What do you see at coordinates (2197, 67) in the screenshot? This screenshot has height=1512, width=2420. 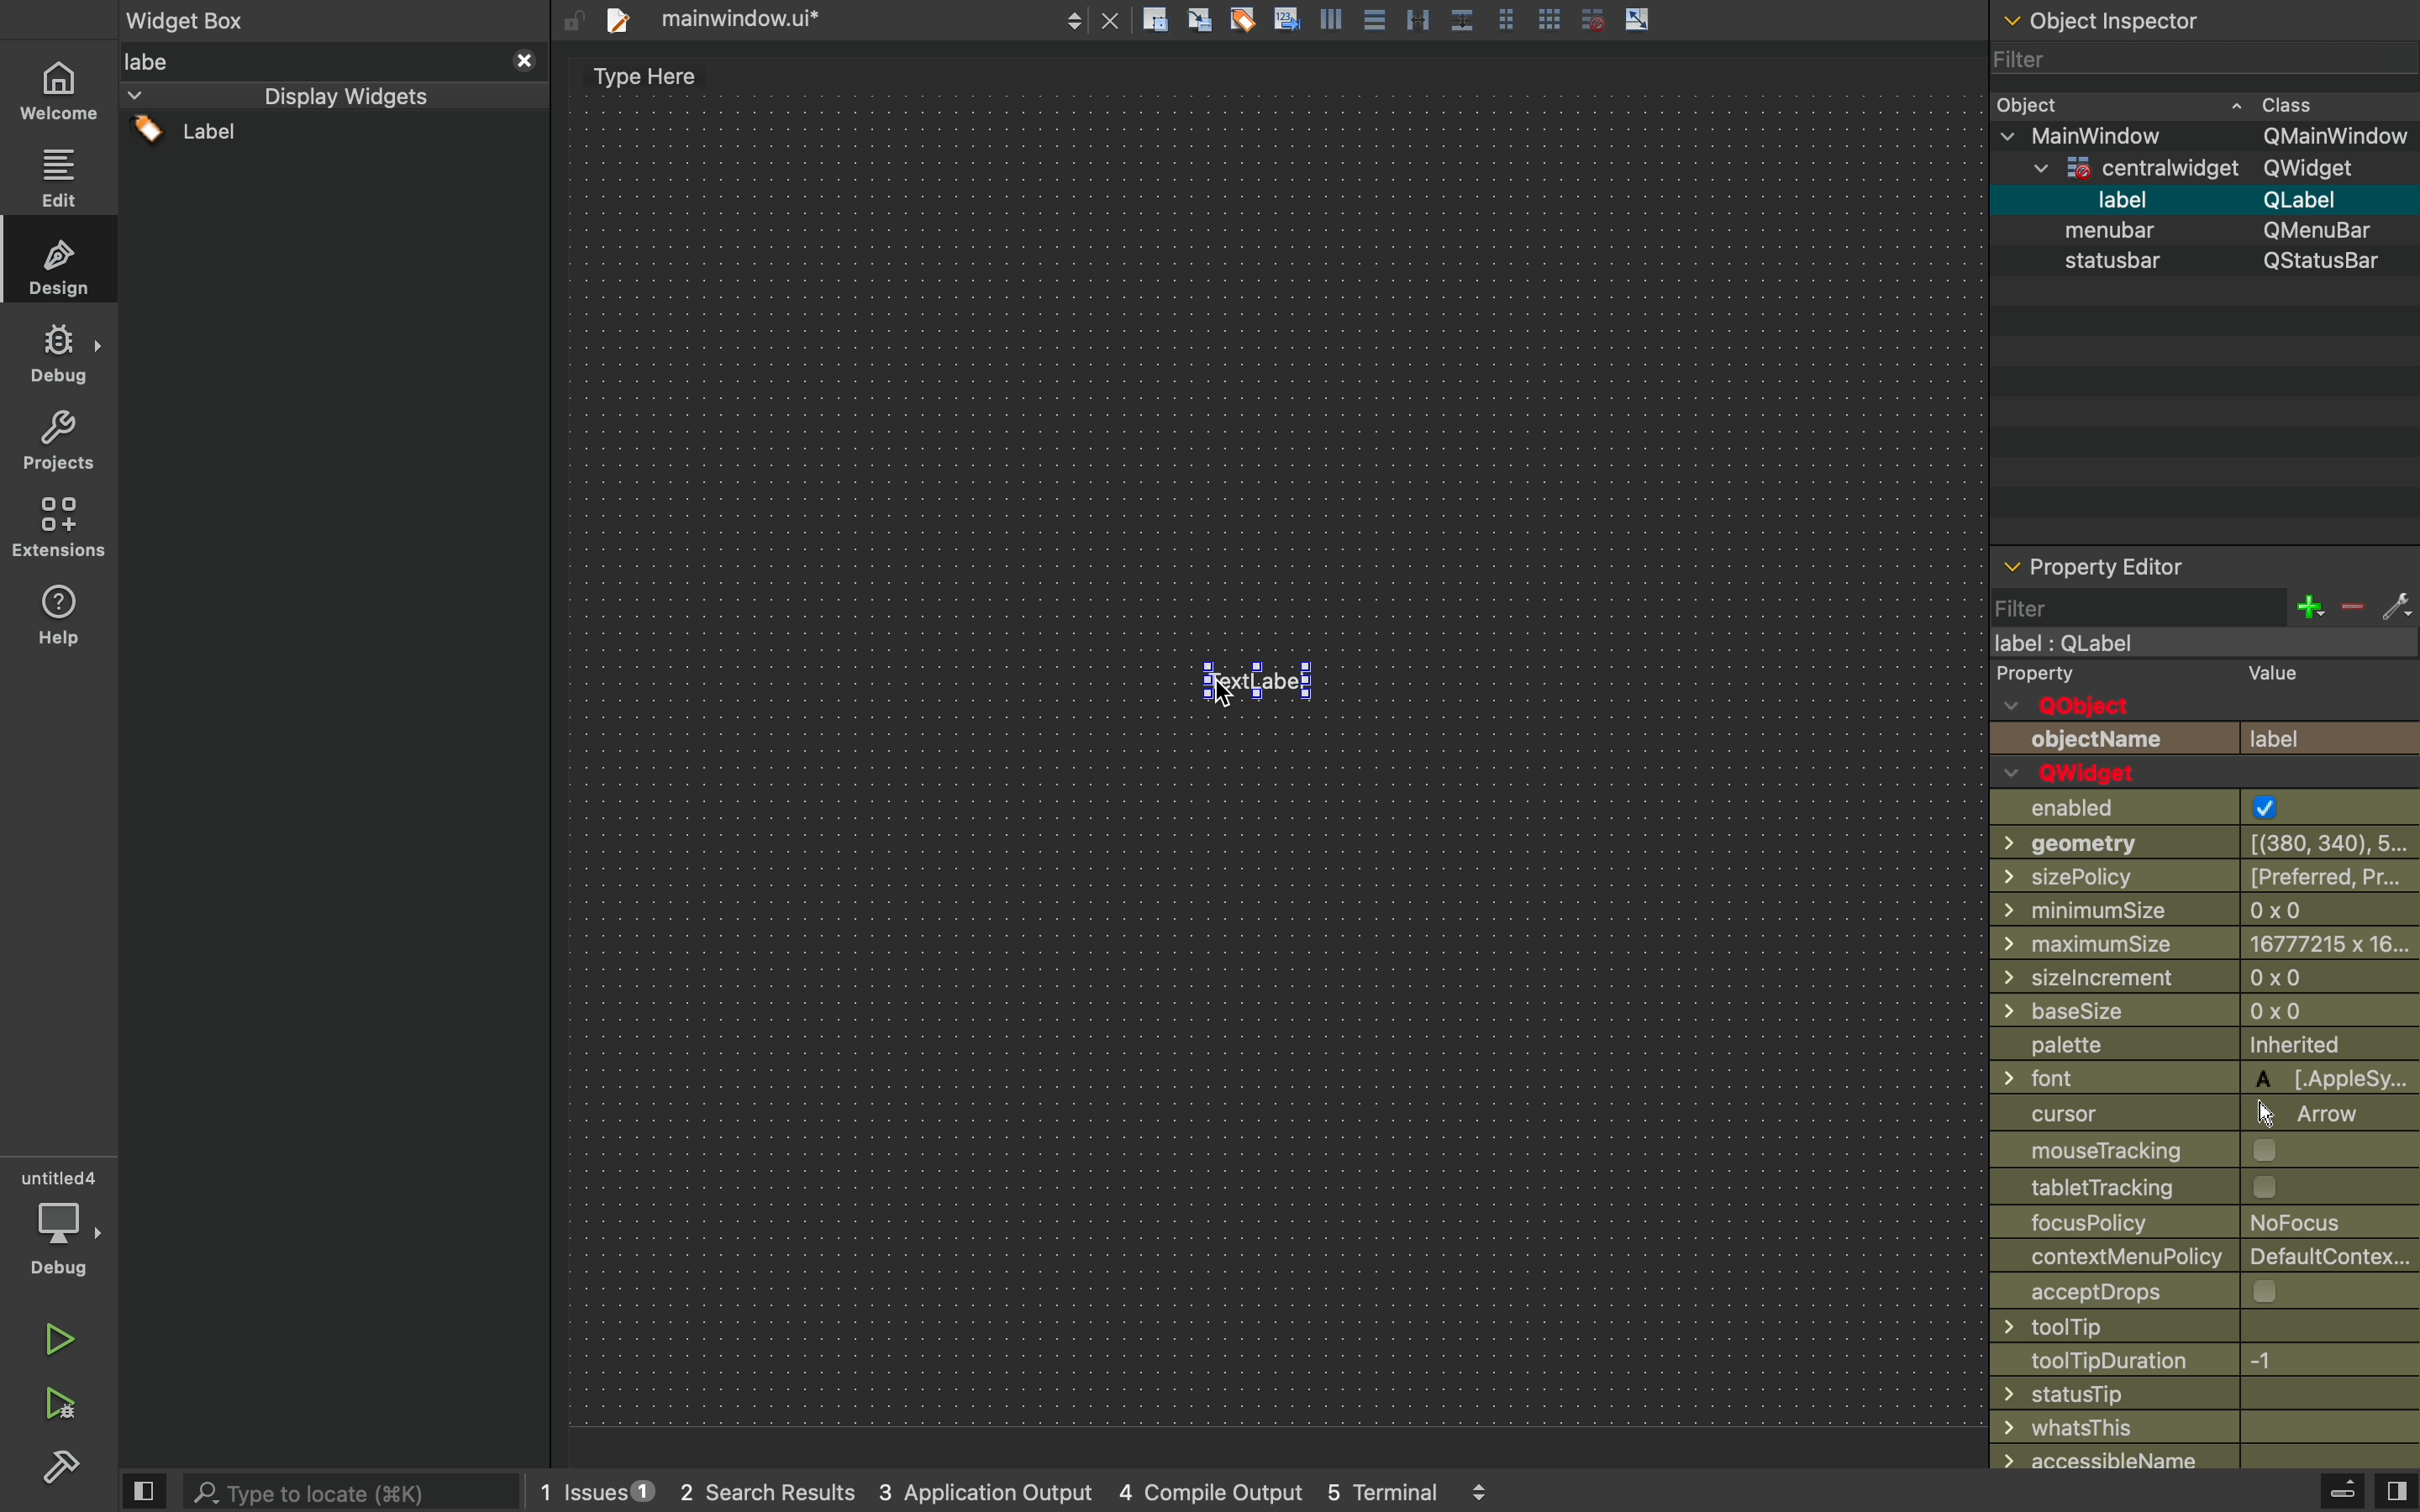 I see `filter` at bounding box center [2197, 67].